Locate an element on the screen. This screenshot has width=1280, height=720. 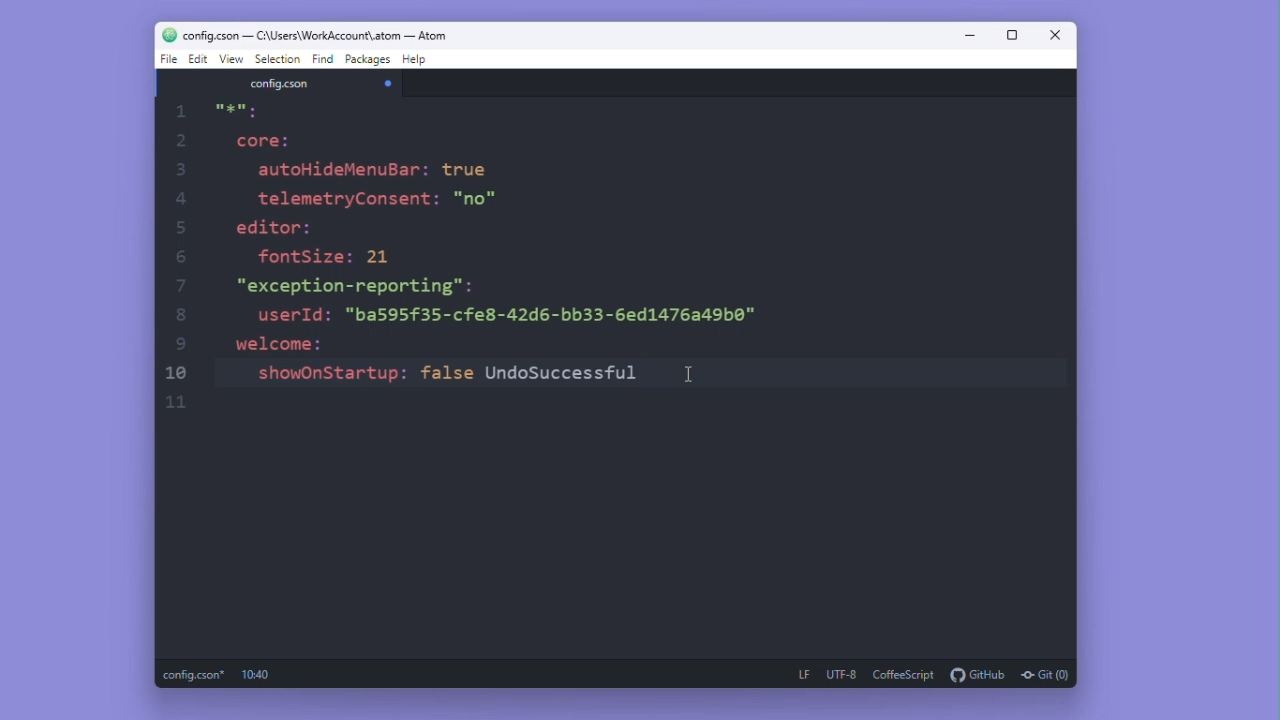
10:40 is located at coordinates (252, 675).